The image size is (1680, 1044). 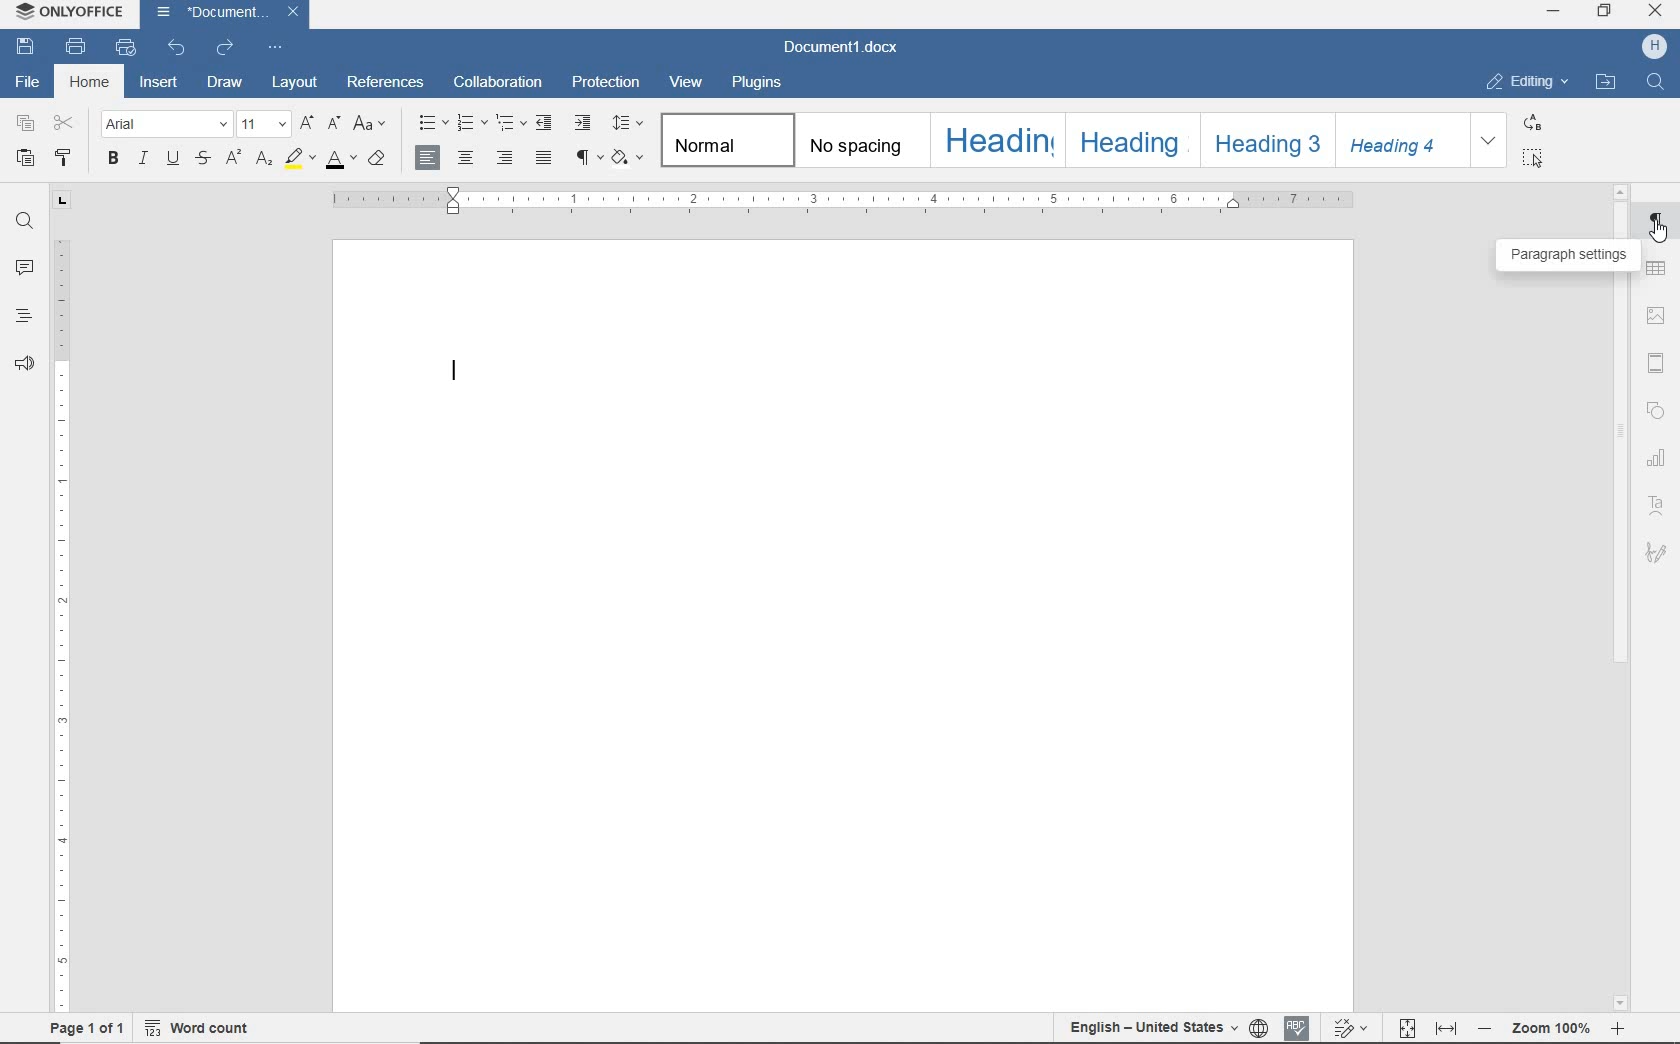 I want to click on subscript, so click(x=261, y=160).